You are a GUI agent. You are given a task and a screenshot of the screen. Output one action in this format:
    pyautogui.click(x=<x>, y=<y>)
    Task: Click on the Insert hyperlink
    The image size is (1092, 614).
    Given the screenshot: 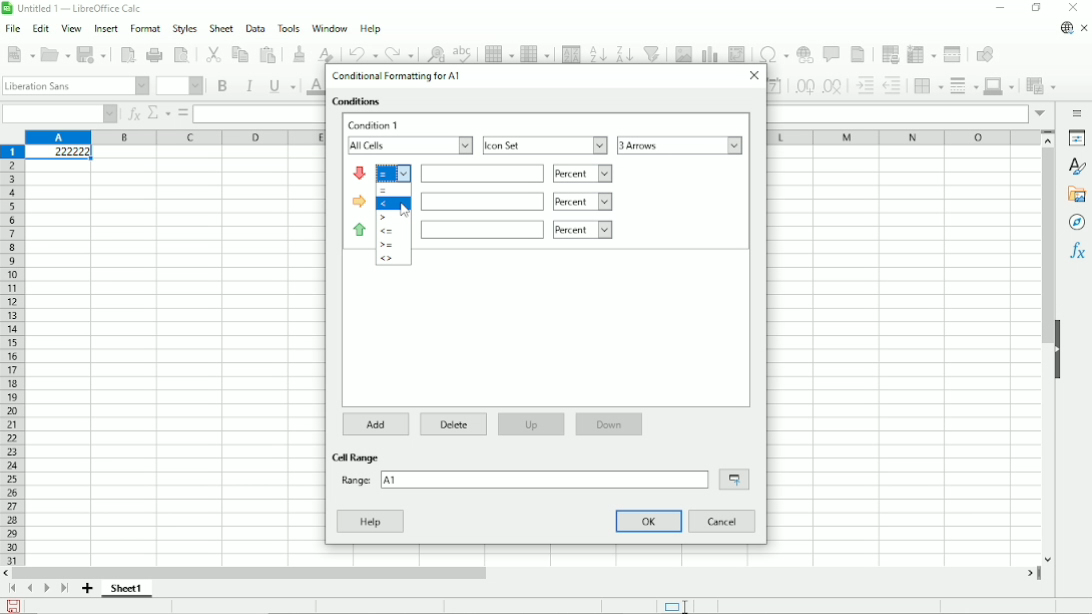 What is the action you would take?
    pyautogui.click(x=804, y=54)
    